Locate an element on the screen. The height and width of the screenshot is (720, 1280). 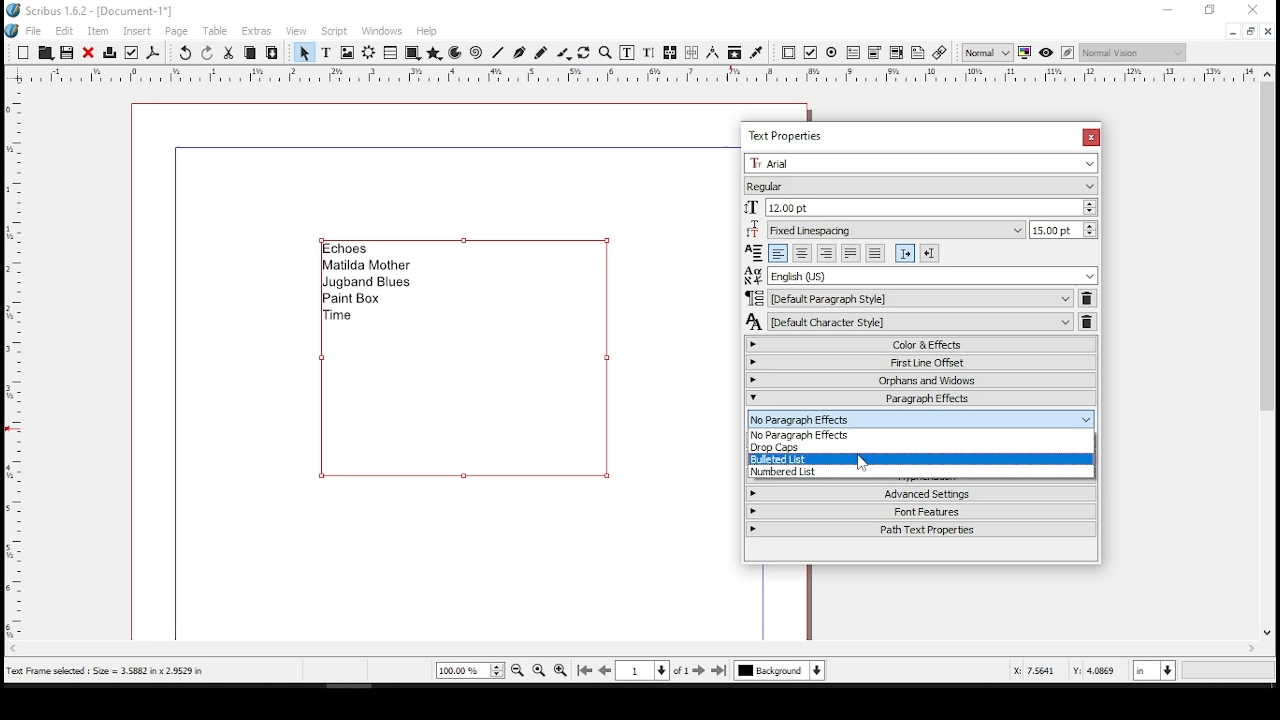
numbered list is located at coordinates (920, 473).